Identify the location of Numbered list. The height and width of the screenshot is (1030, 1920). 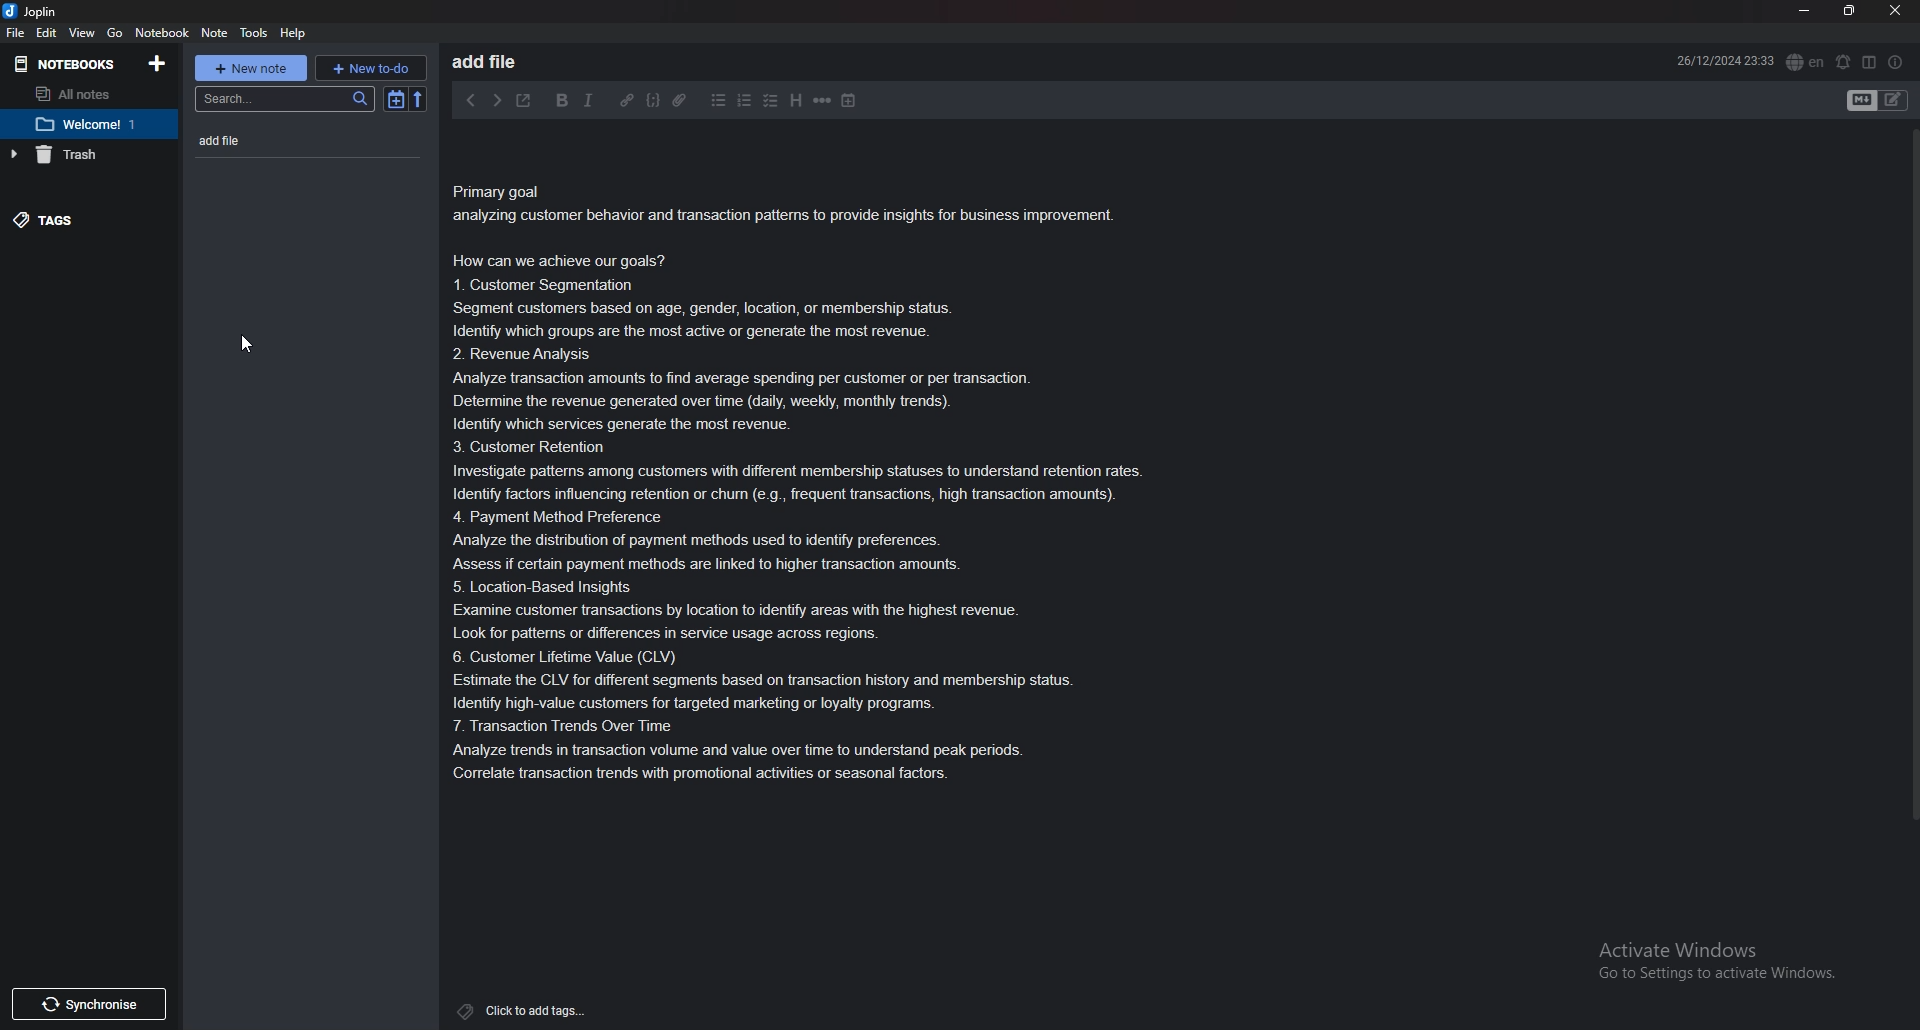
(746, 100).